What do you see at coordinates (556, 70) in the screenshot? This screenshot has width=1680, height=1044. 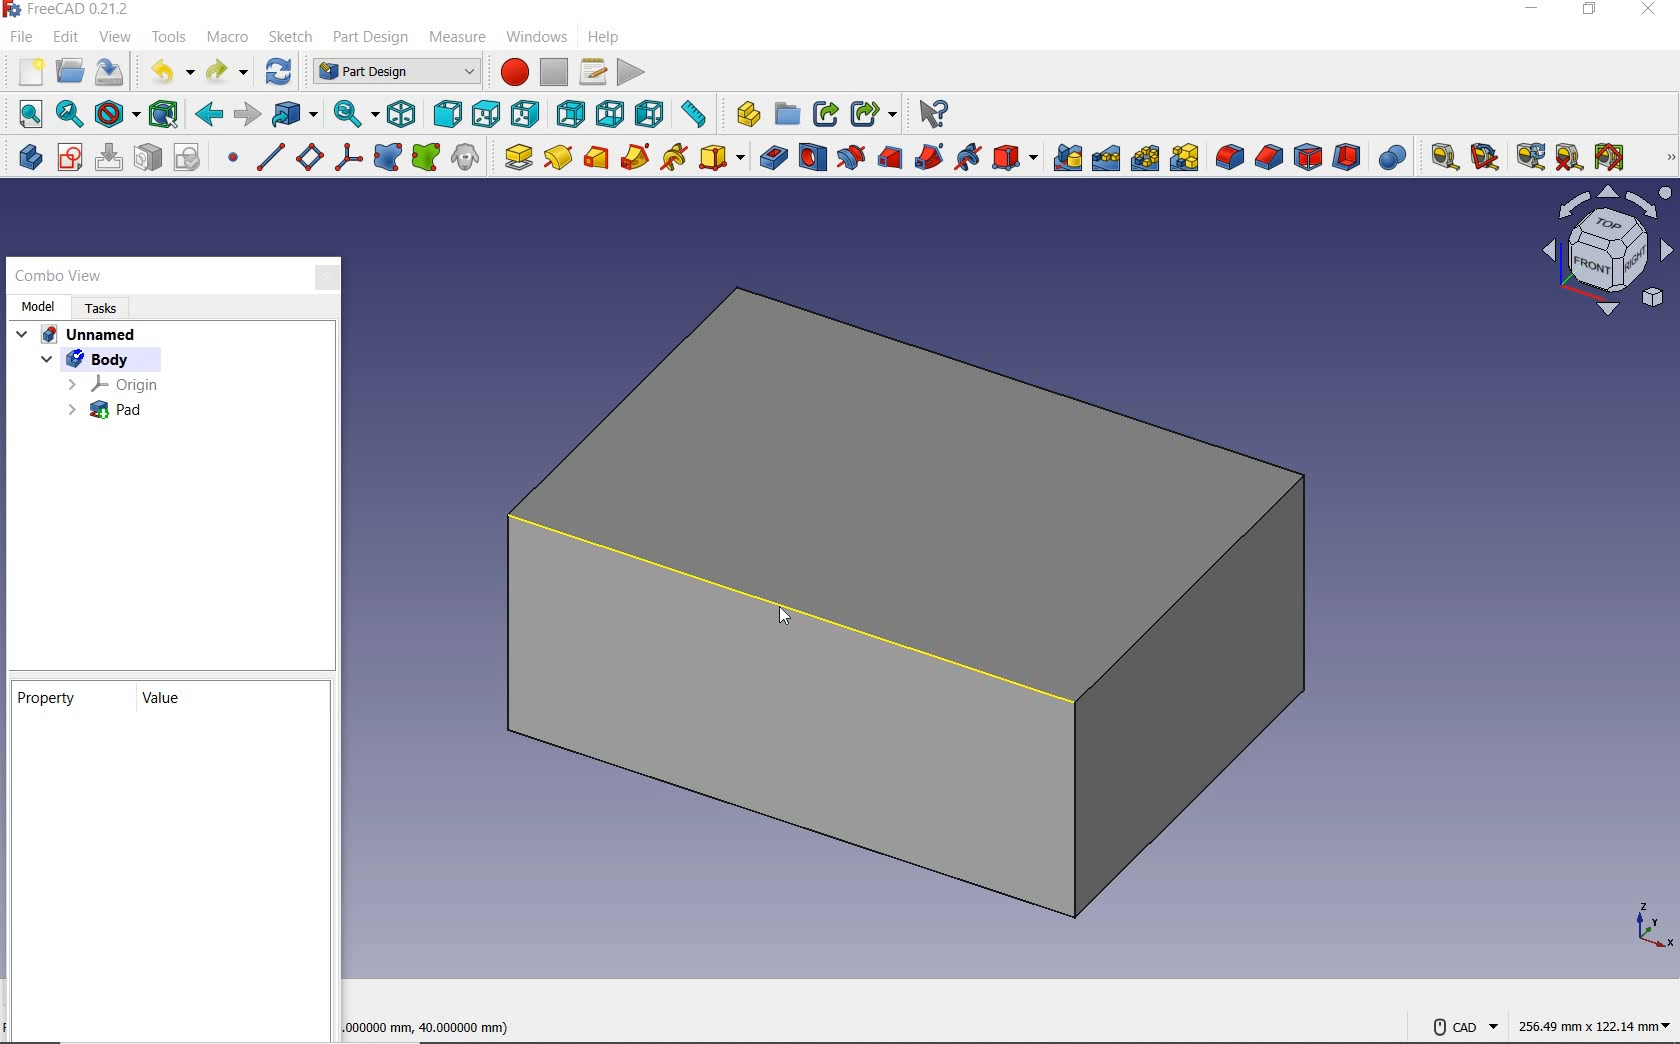 I see `stop macro recording` at bounding box center [556, 70].